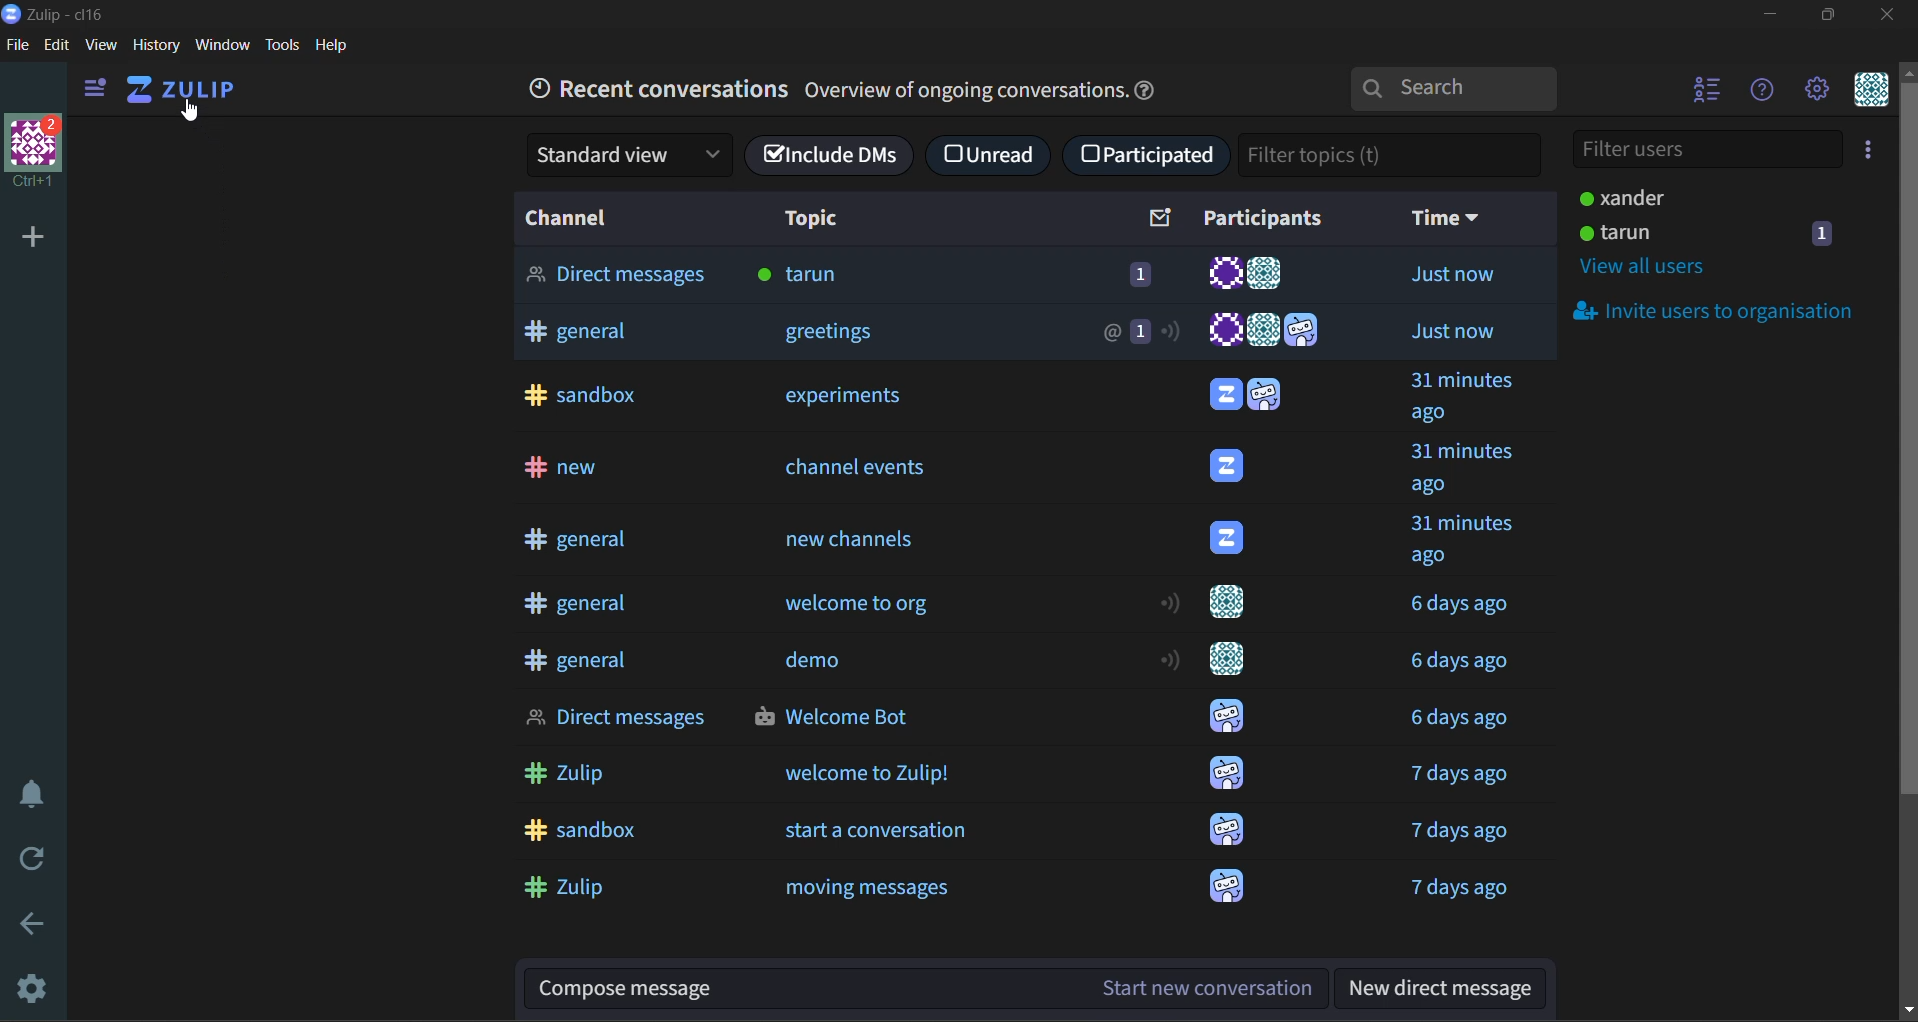  Describe the element at coordinates (869, 607) in the screenshot. I see `welcome to org` at that location.